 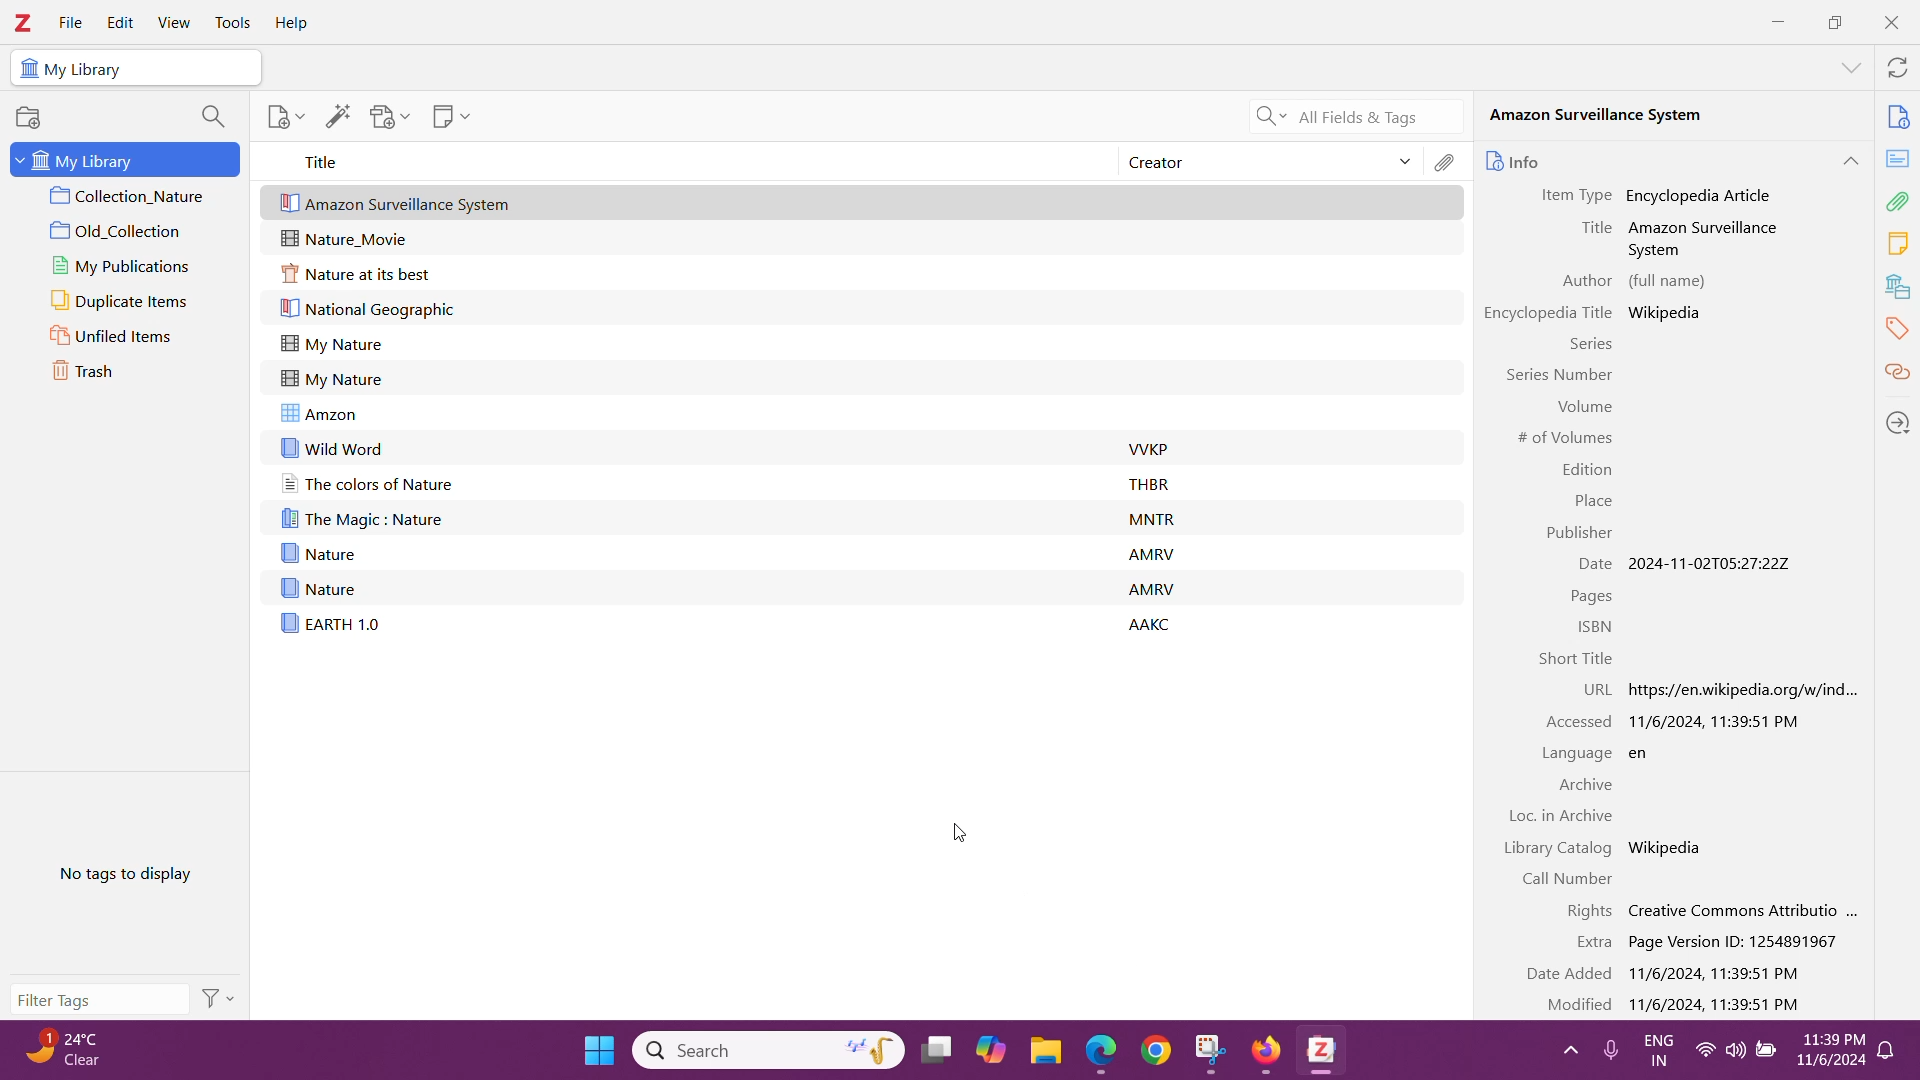 I want to click on Title, so click(x=1593, y=230).